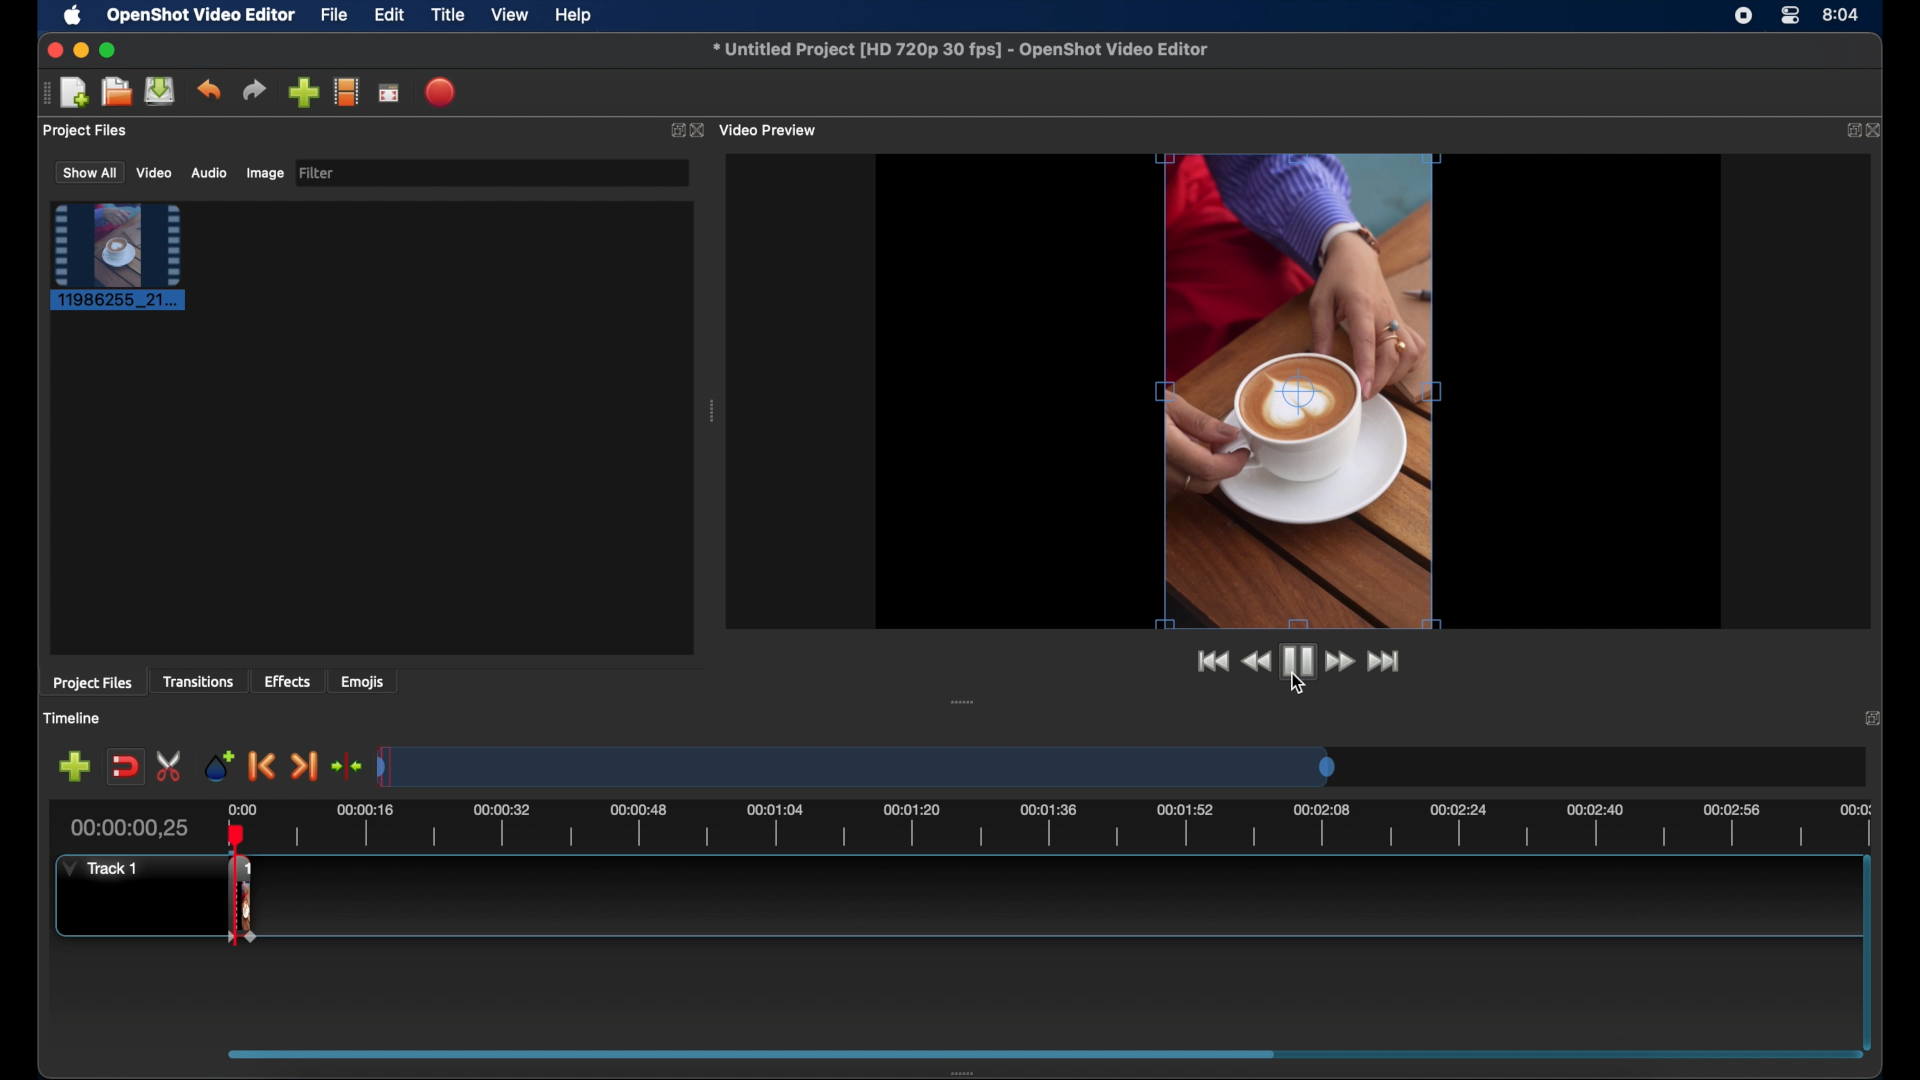 The width and height of the screenshot is (1920, 1080). I want to click on current time indicator, so click(129, 828).